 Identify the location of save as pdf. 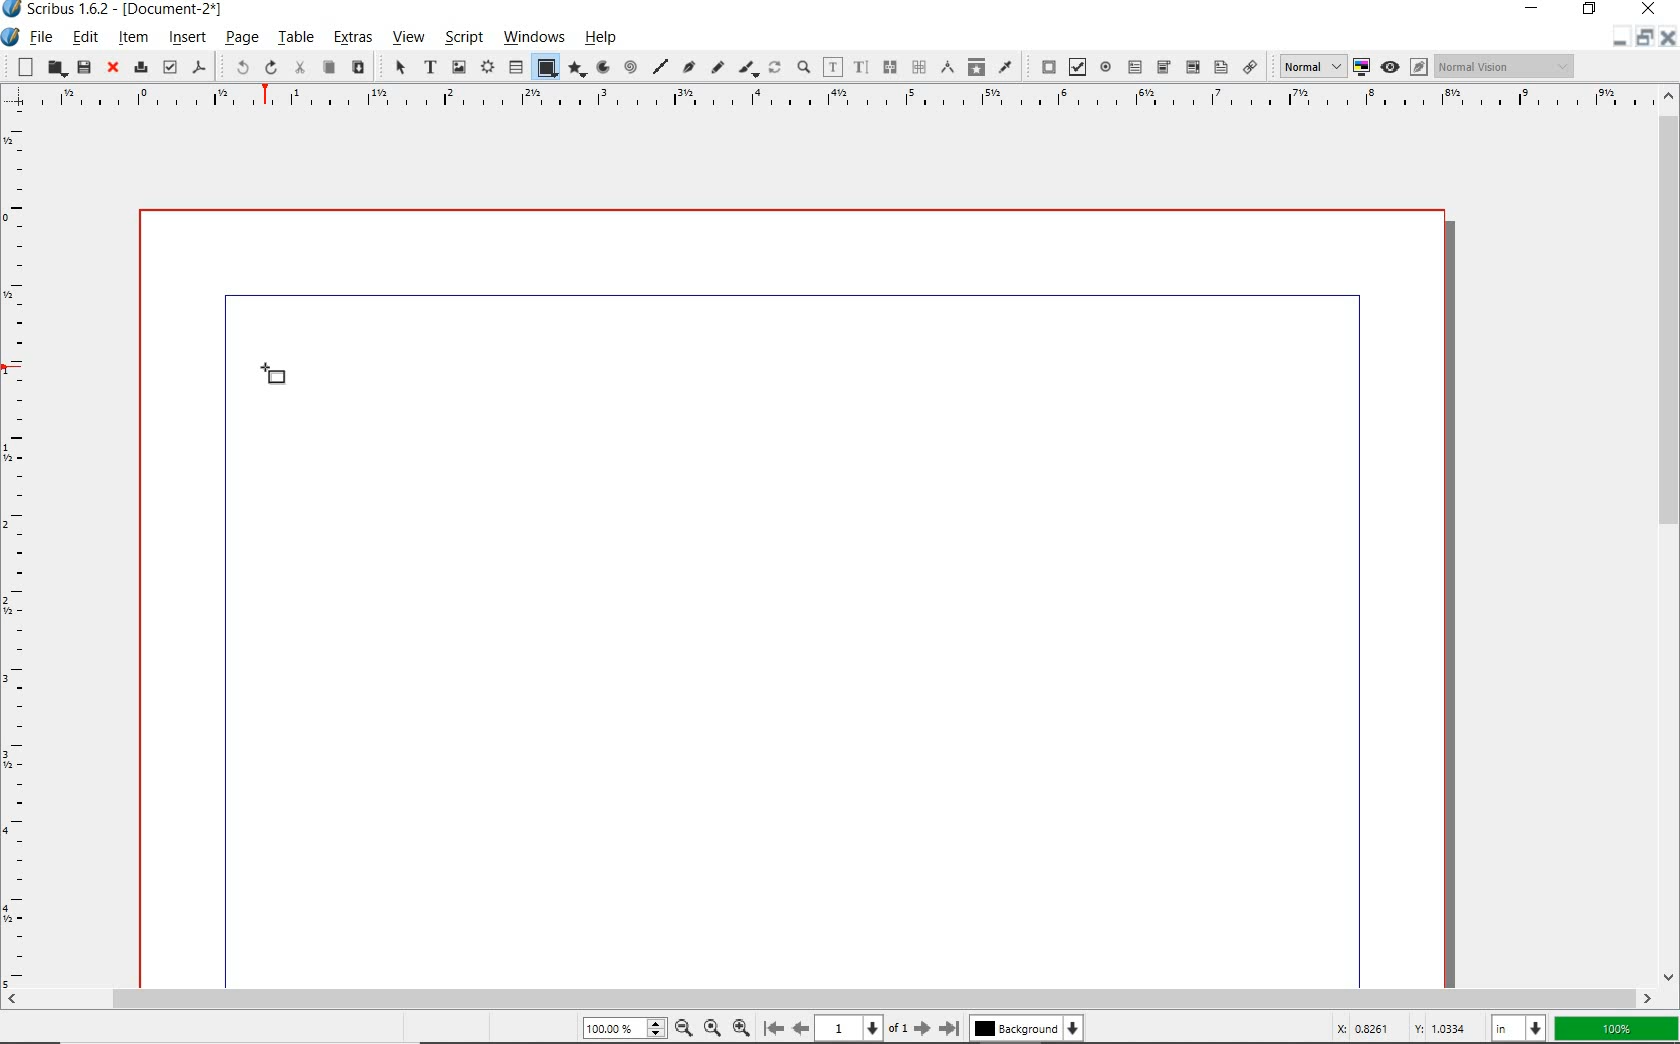
(200, 69).